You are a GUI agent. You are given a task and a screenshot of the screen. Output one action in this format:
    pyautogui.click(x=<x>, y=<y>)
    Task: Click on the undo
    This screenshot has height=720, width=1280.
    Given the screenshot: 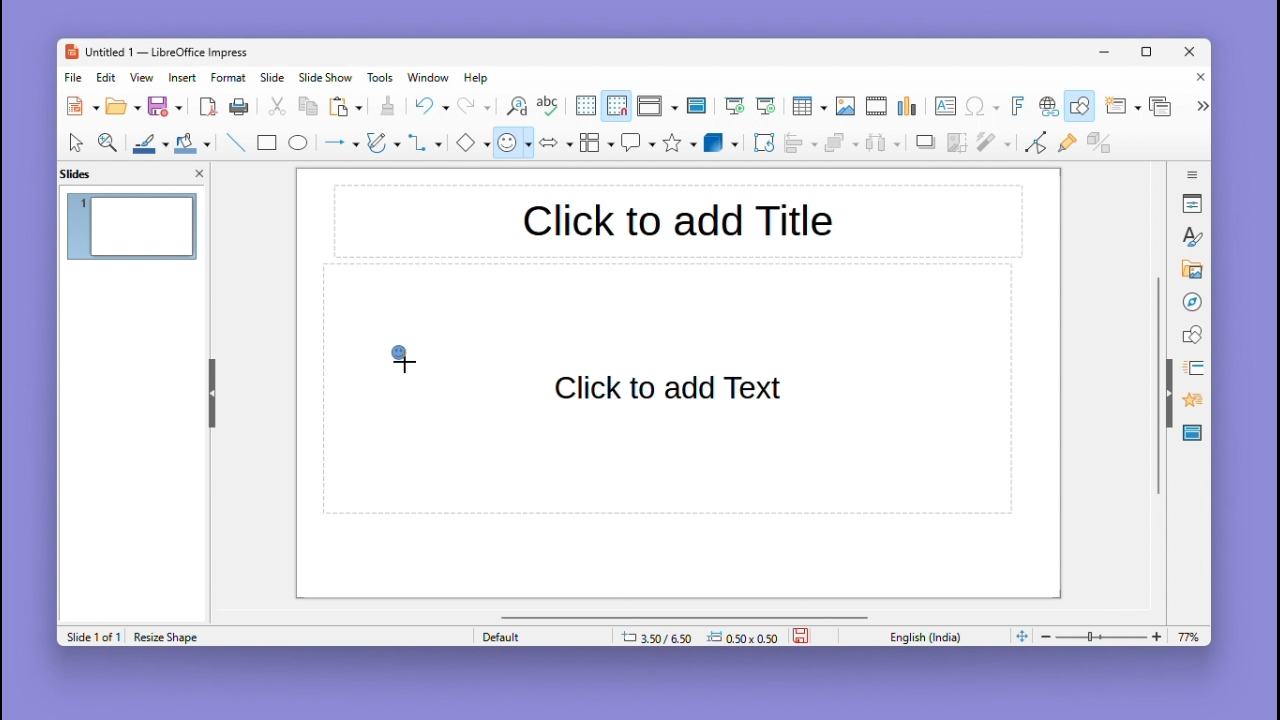 What is the action you would take?
    pyautogui.click(x=431, y=106)
    